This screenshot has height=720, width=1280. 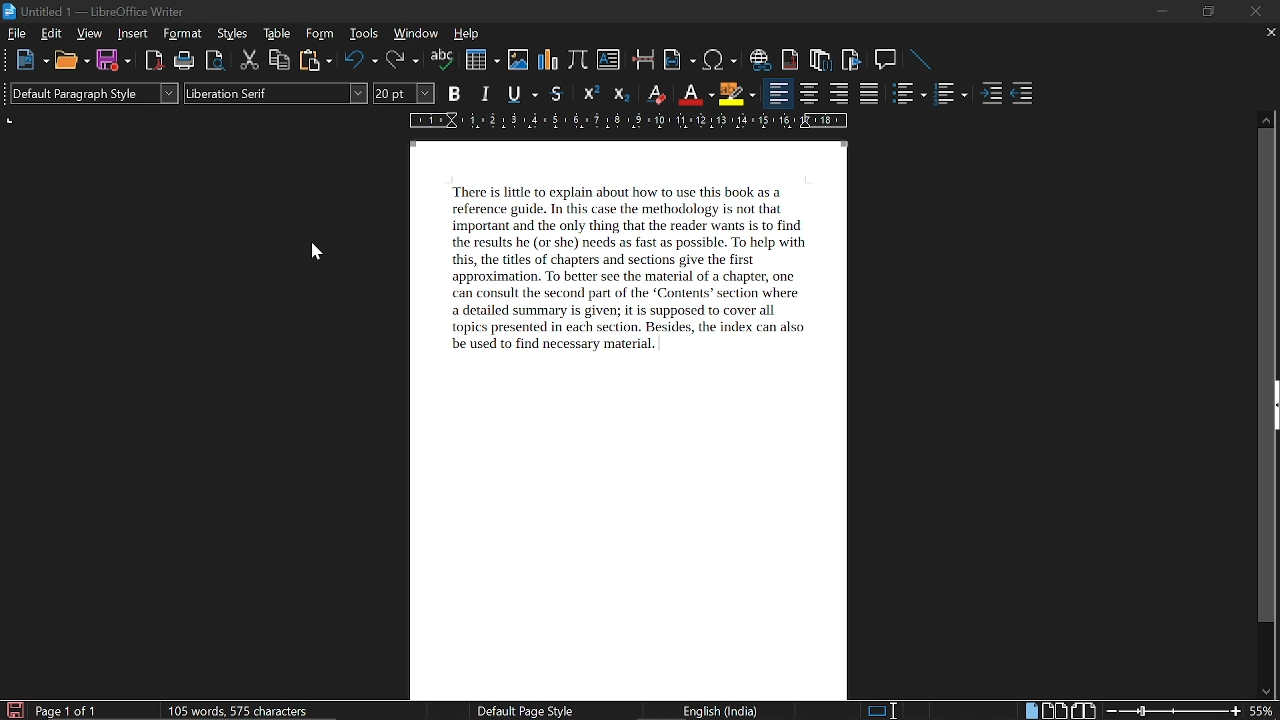 What do you see at coordinates (518, 60) in the screenshot?
I see `insert image` at bounding box center [518, 60].